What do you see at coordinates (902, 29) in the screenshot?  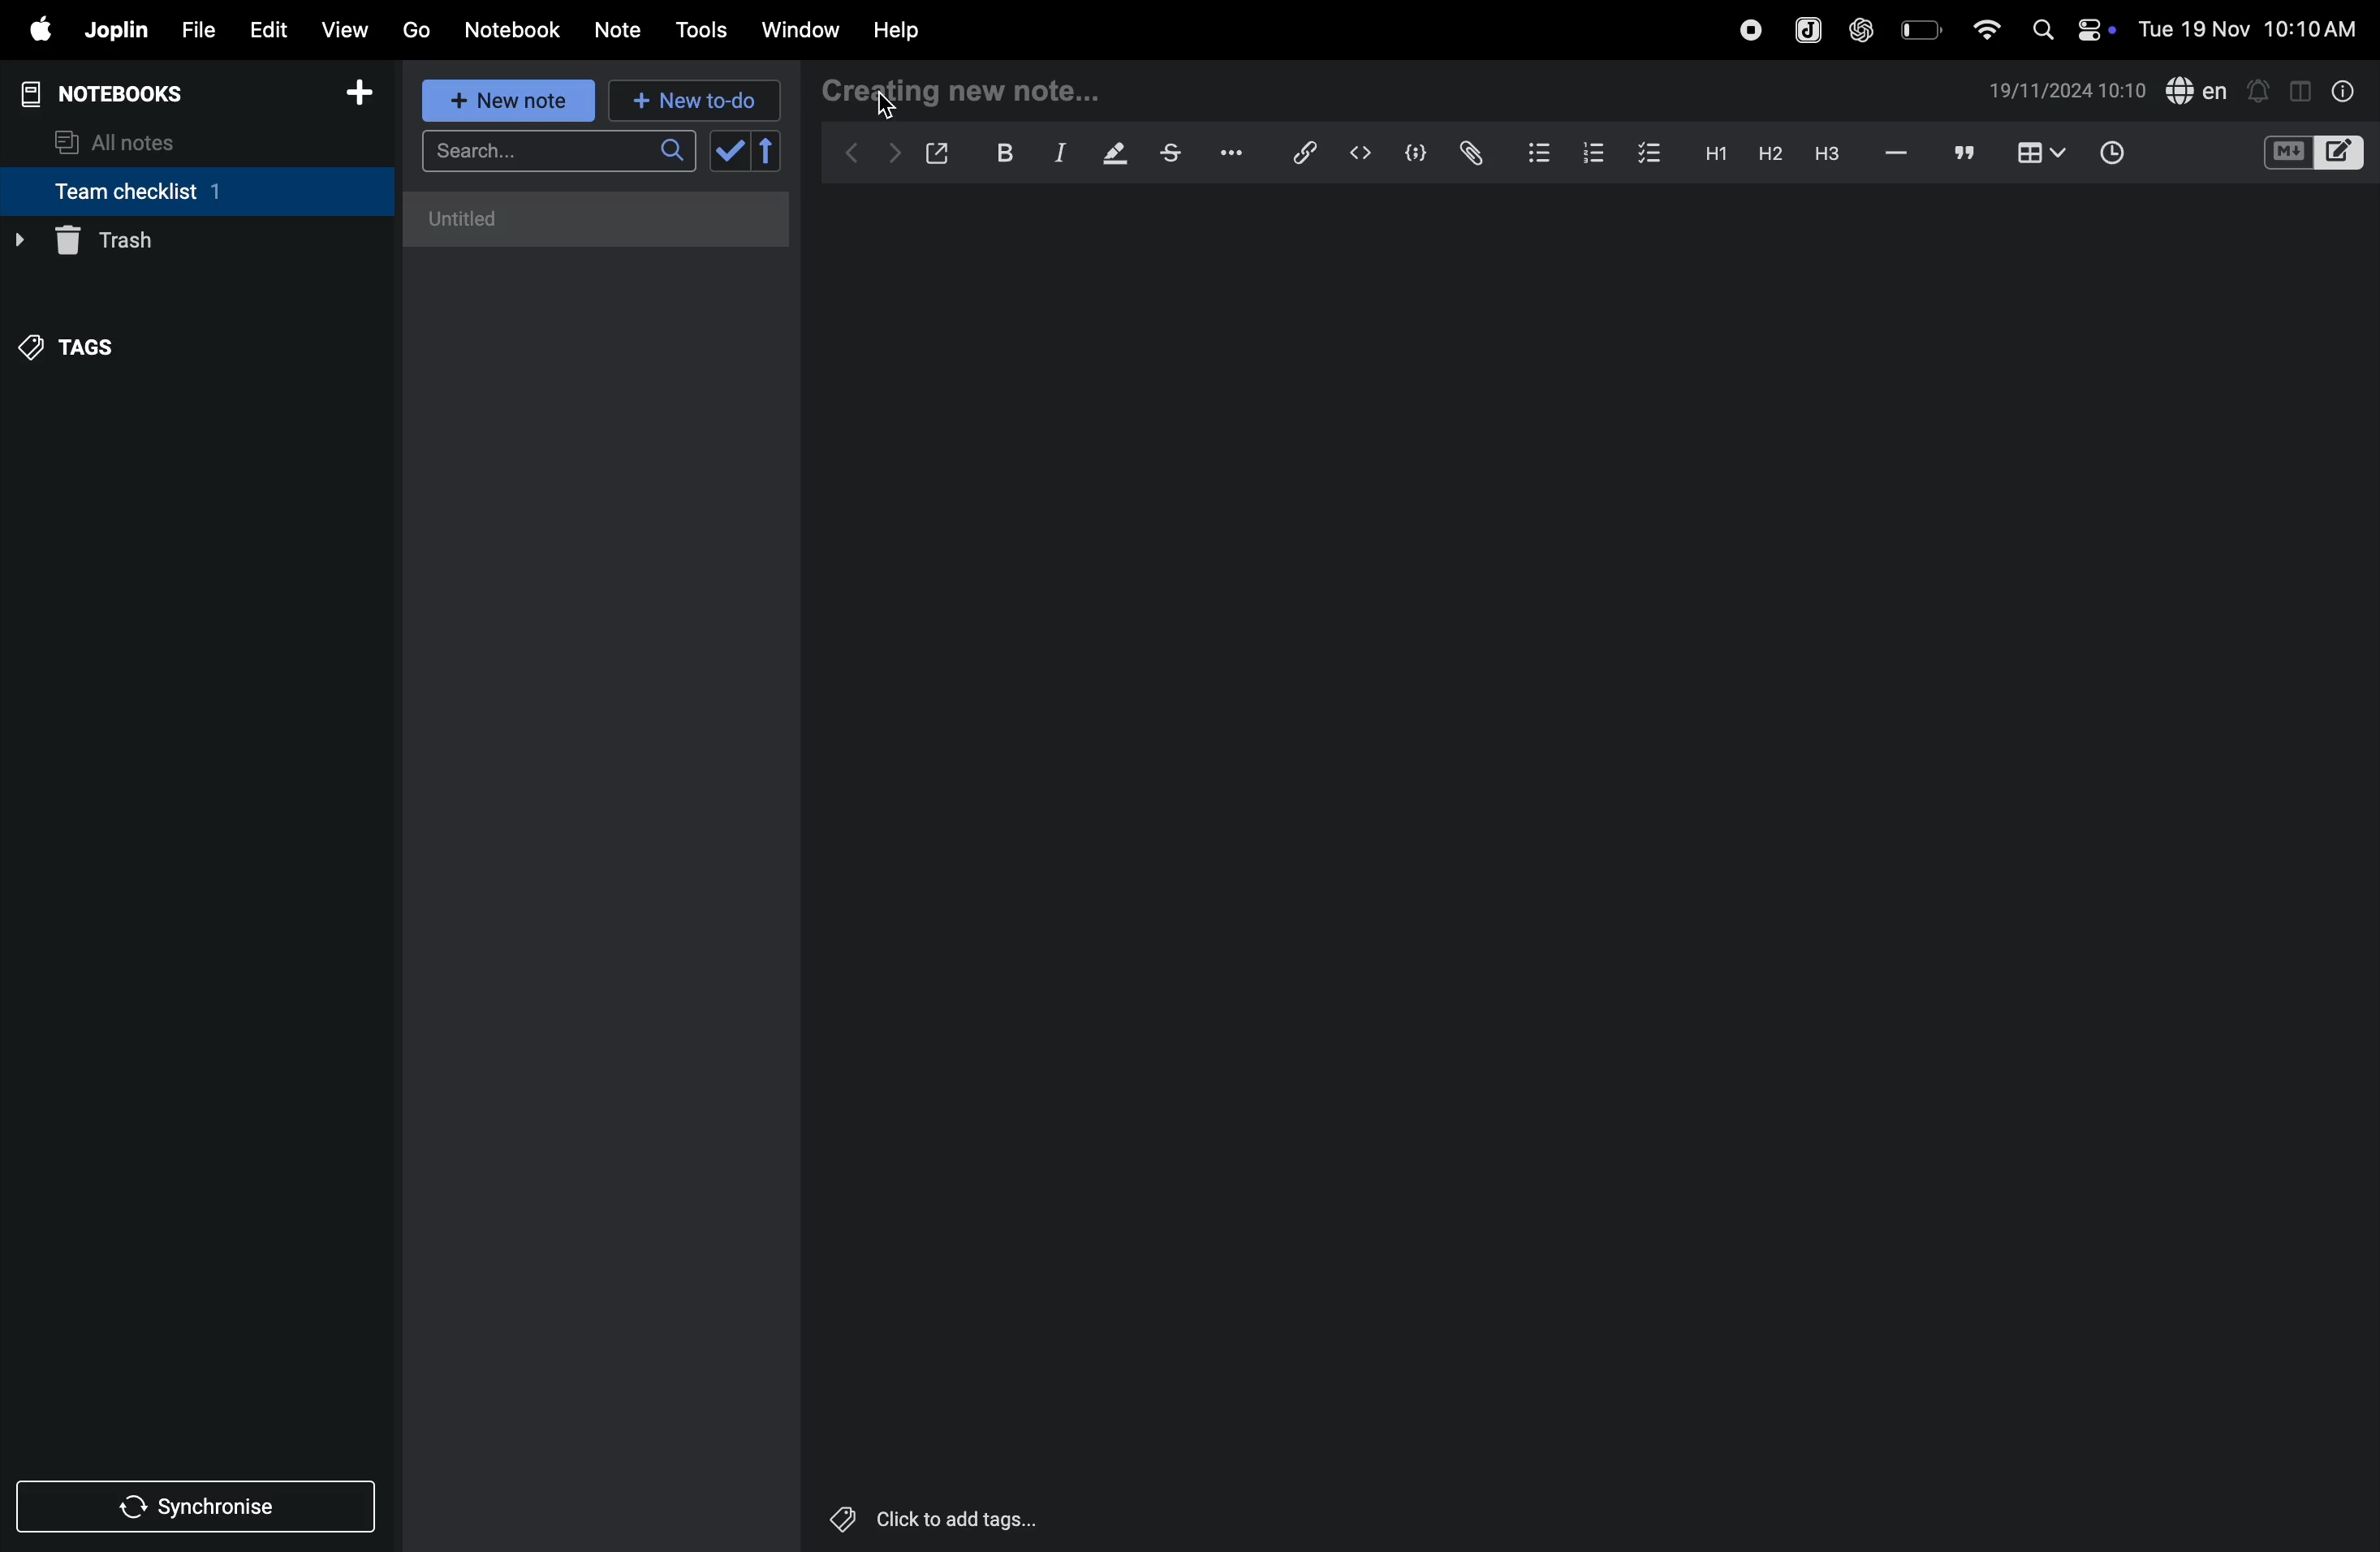 I see `help` at bounding box center [902, 29].